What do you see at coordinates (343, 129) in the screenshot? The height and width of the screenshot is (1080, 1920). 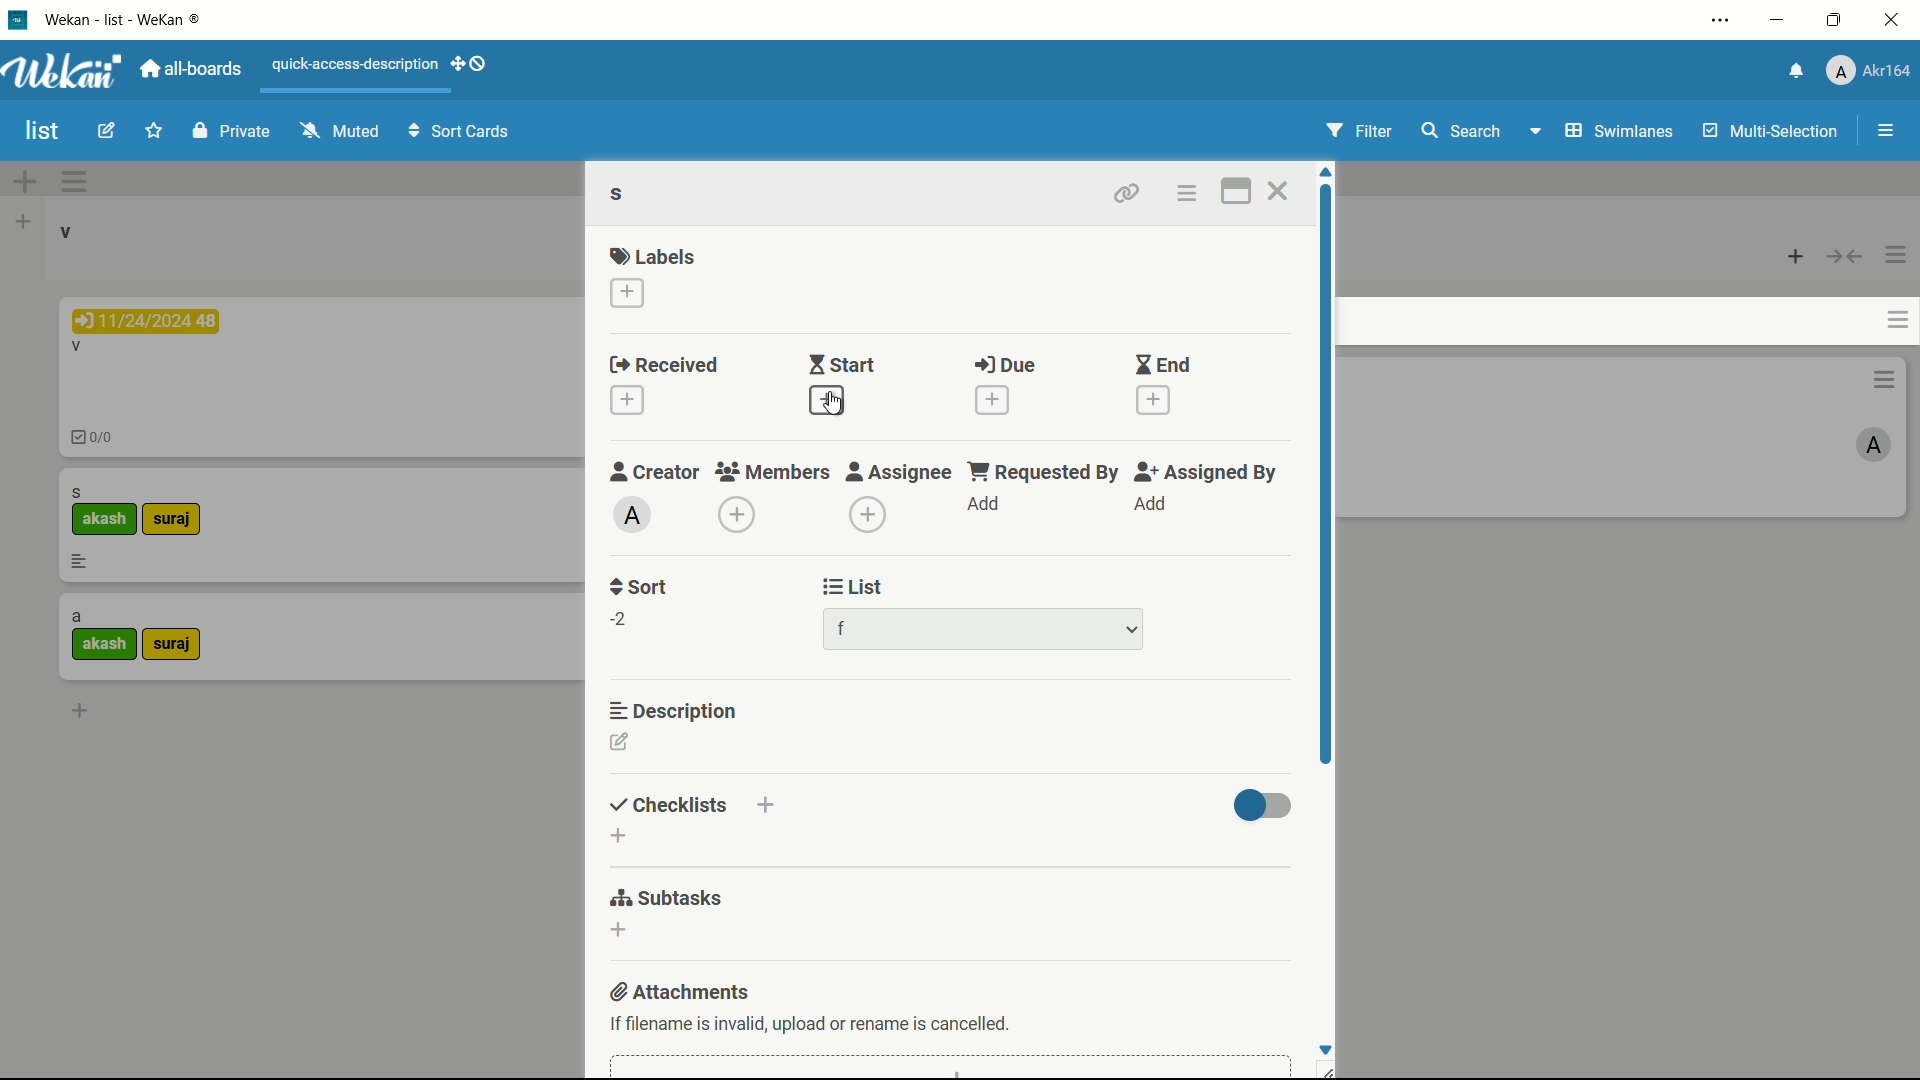 I see `muted` at bounding box center [343, 129].